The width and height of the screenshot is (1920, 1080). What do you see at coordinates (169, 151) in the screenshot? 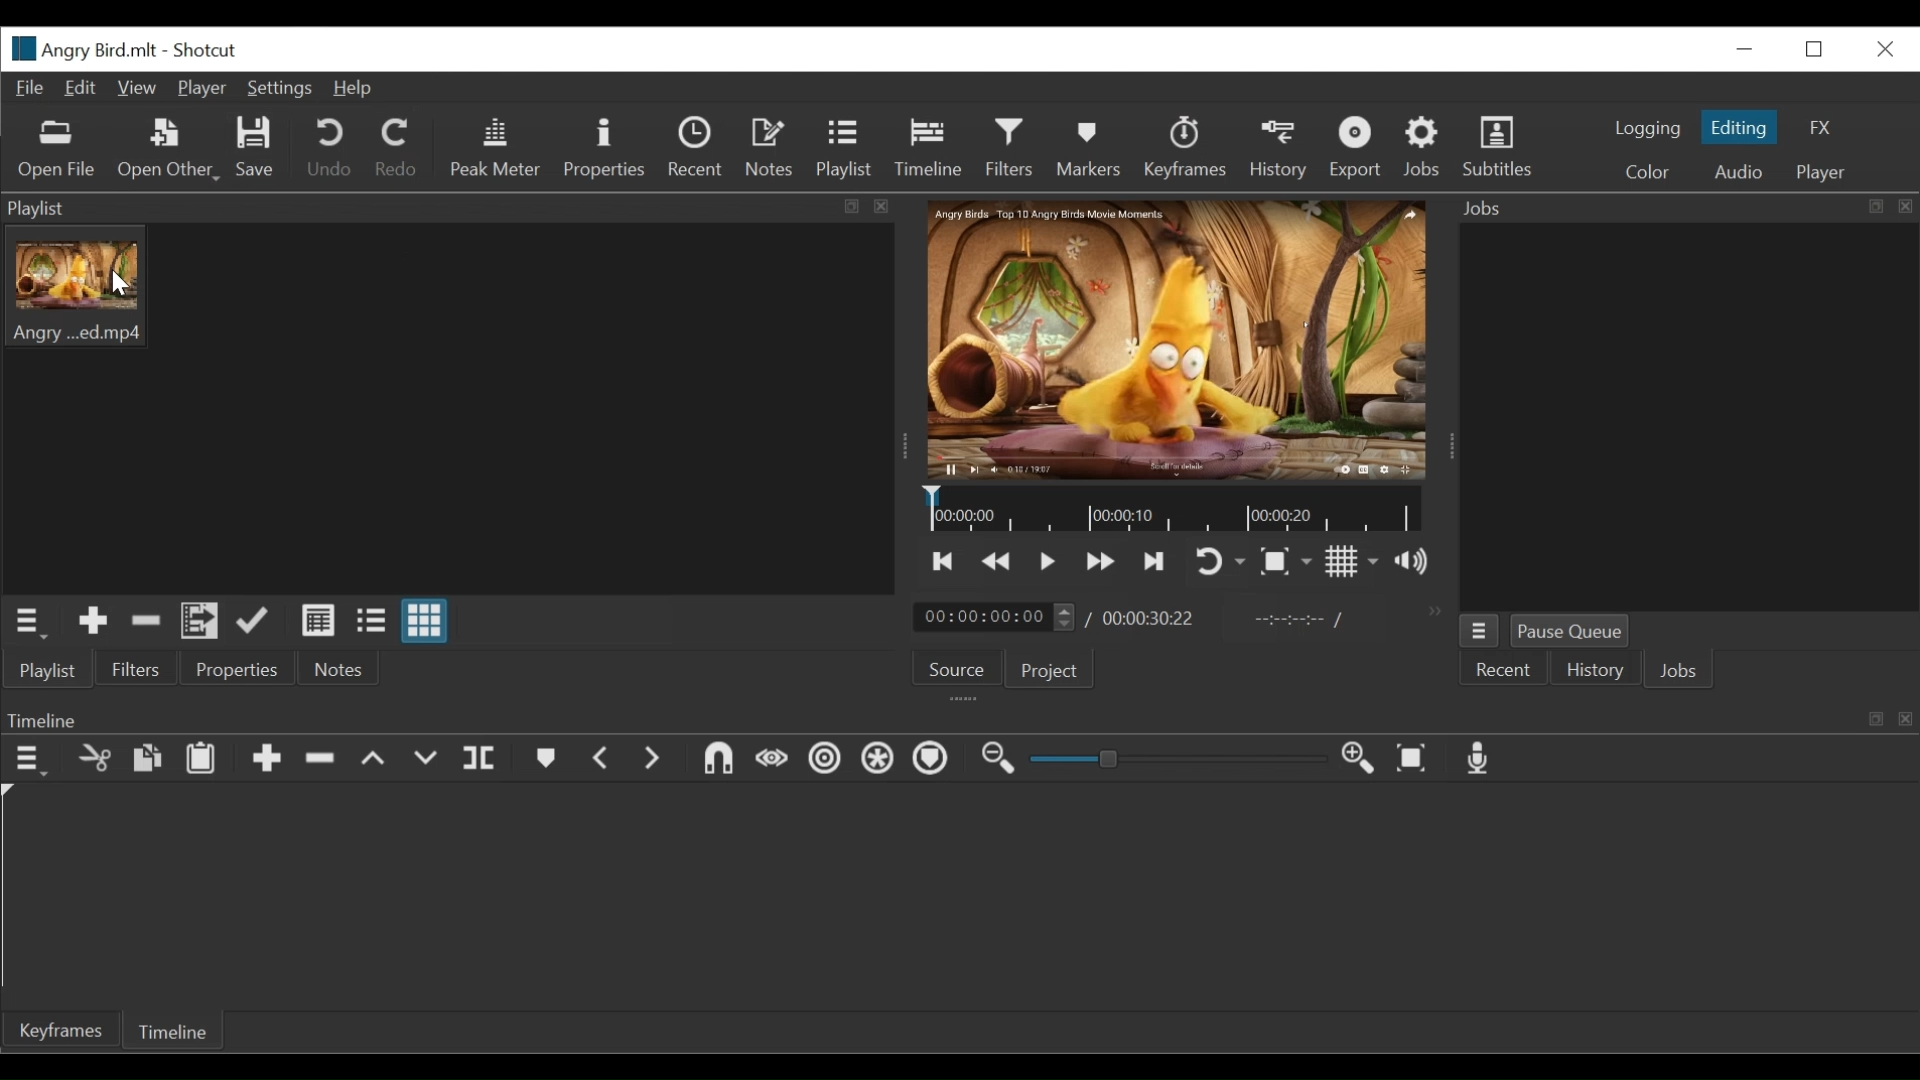
I see `Open Other` at bounding box center [169, 151].